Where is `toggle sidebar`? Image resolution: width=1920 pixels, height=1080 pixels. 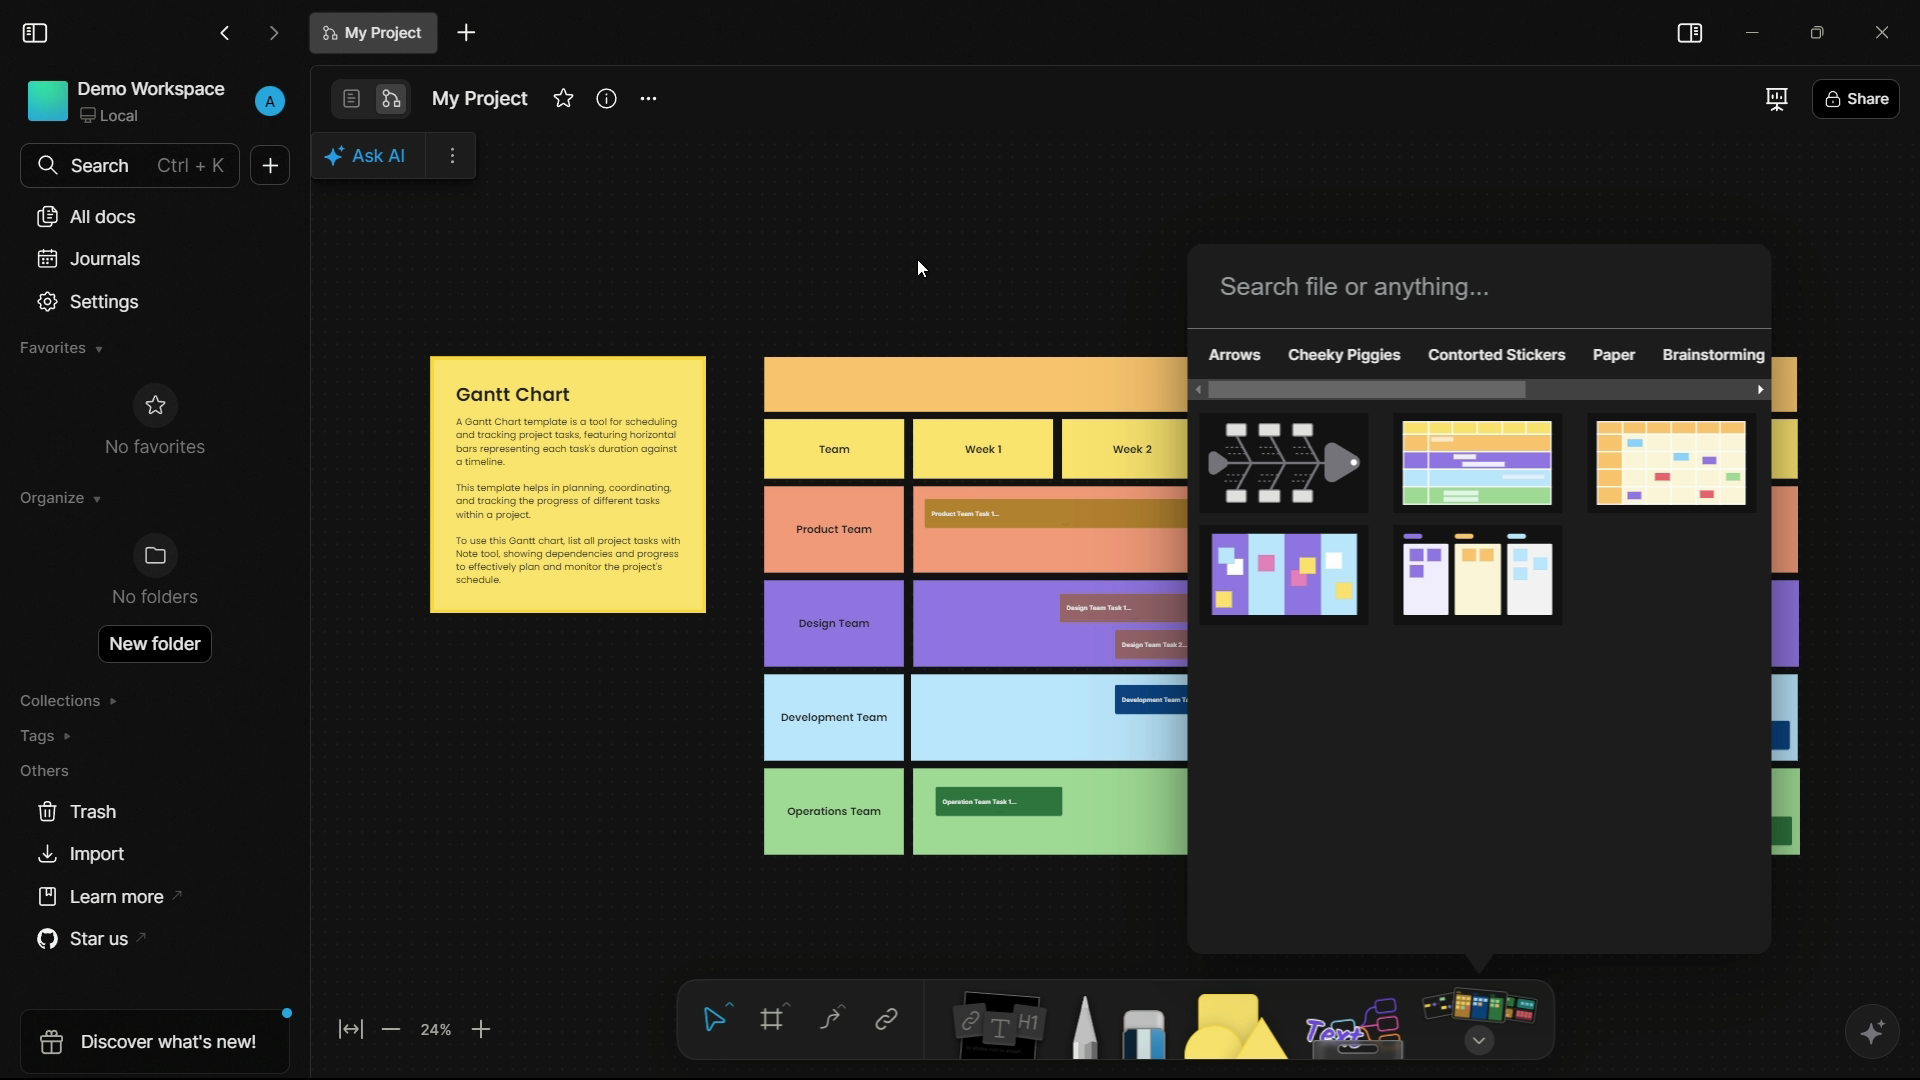 toggle sidebar is located at coordinates (1690, 35).